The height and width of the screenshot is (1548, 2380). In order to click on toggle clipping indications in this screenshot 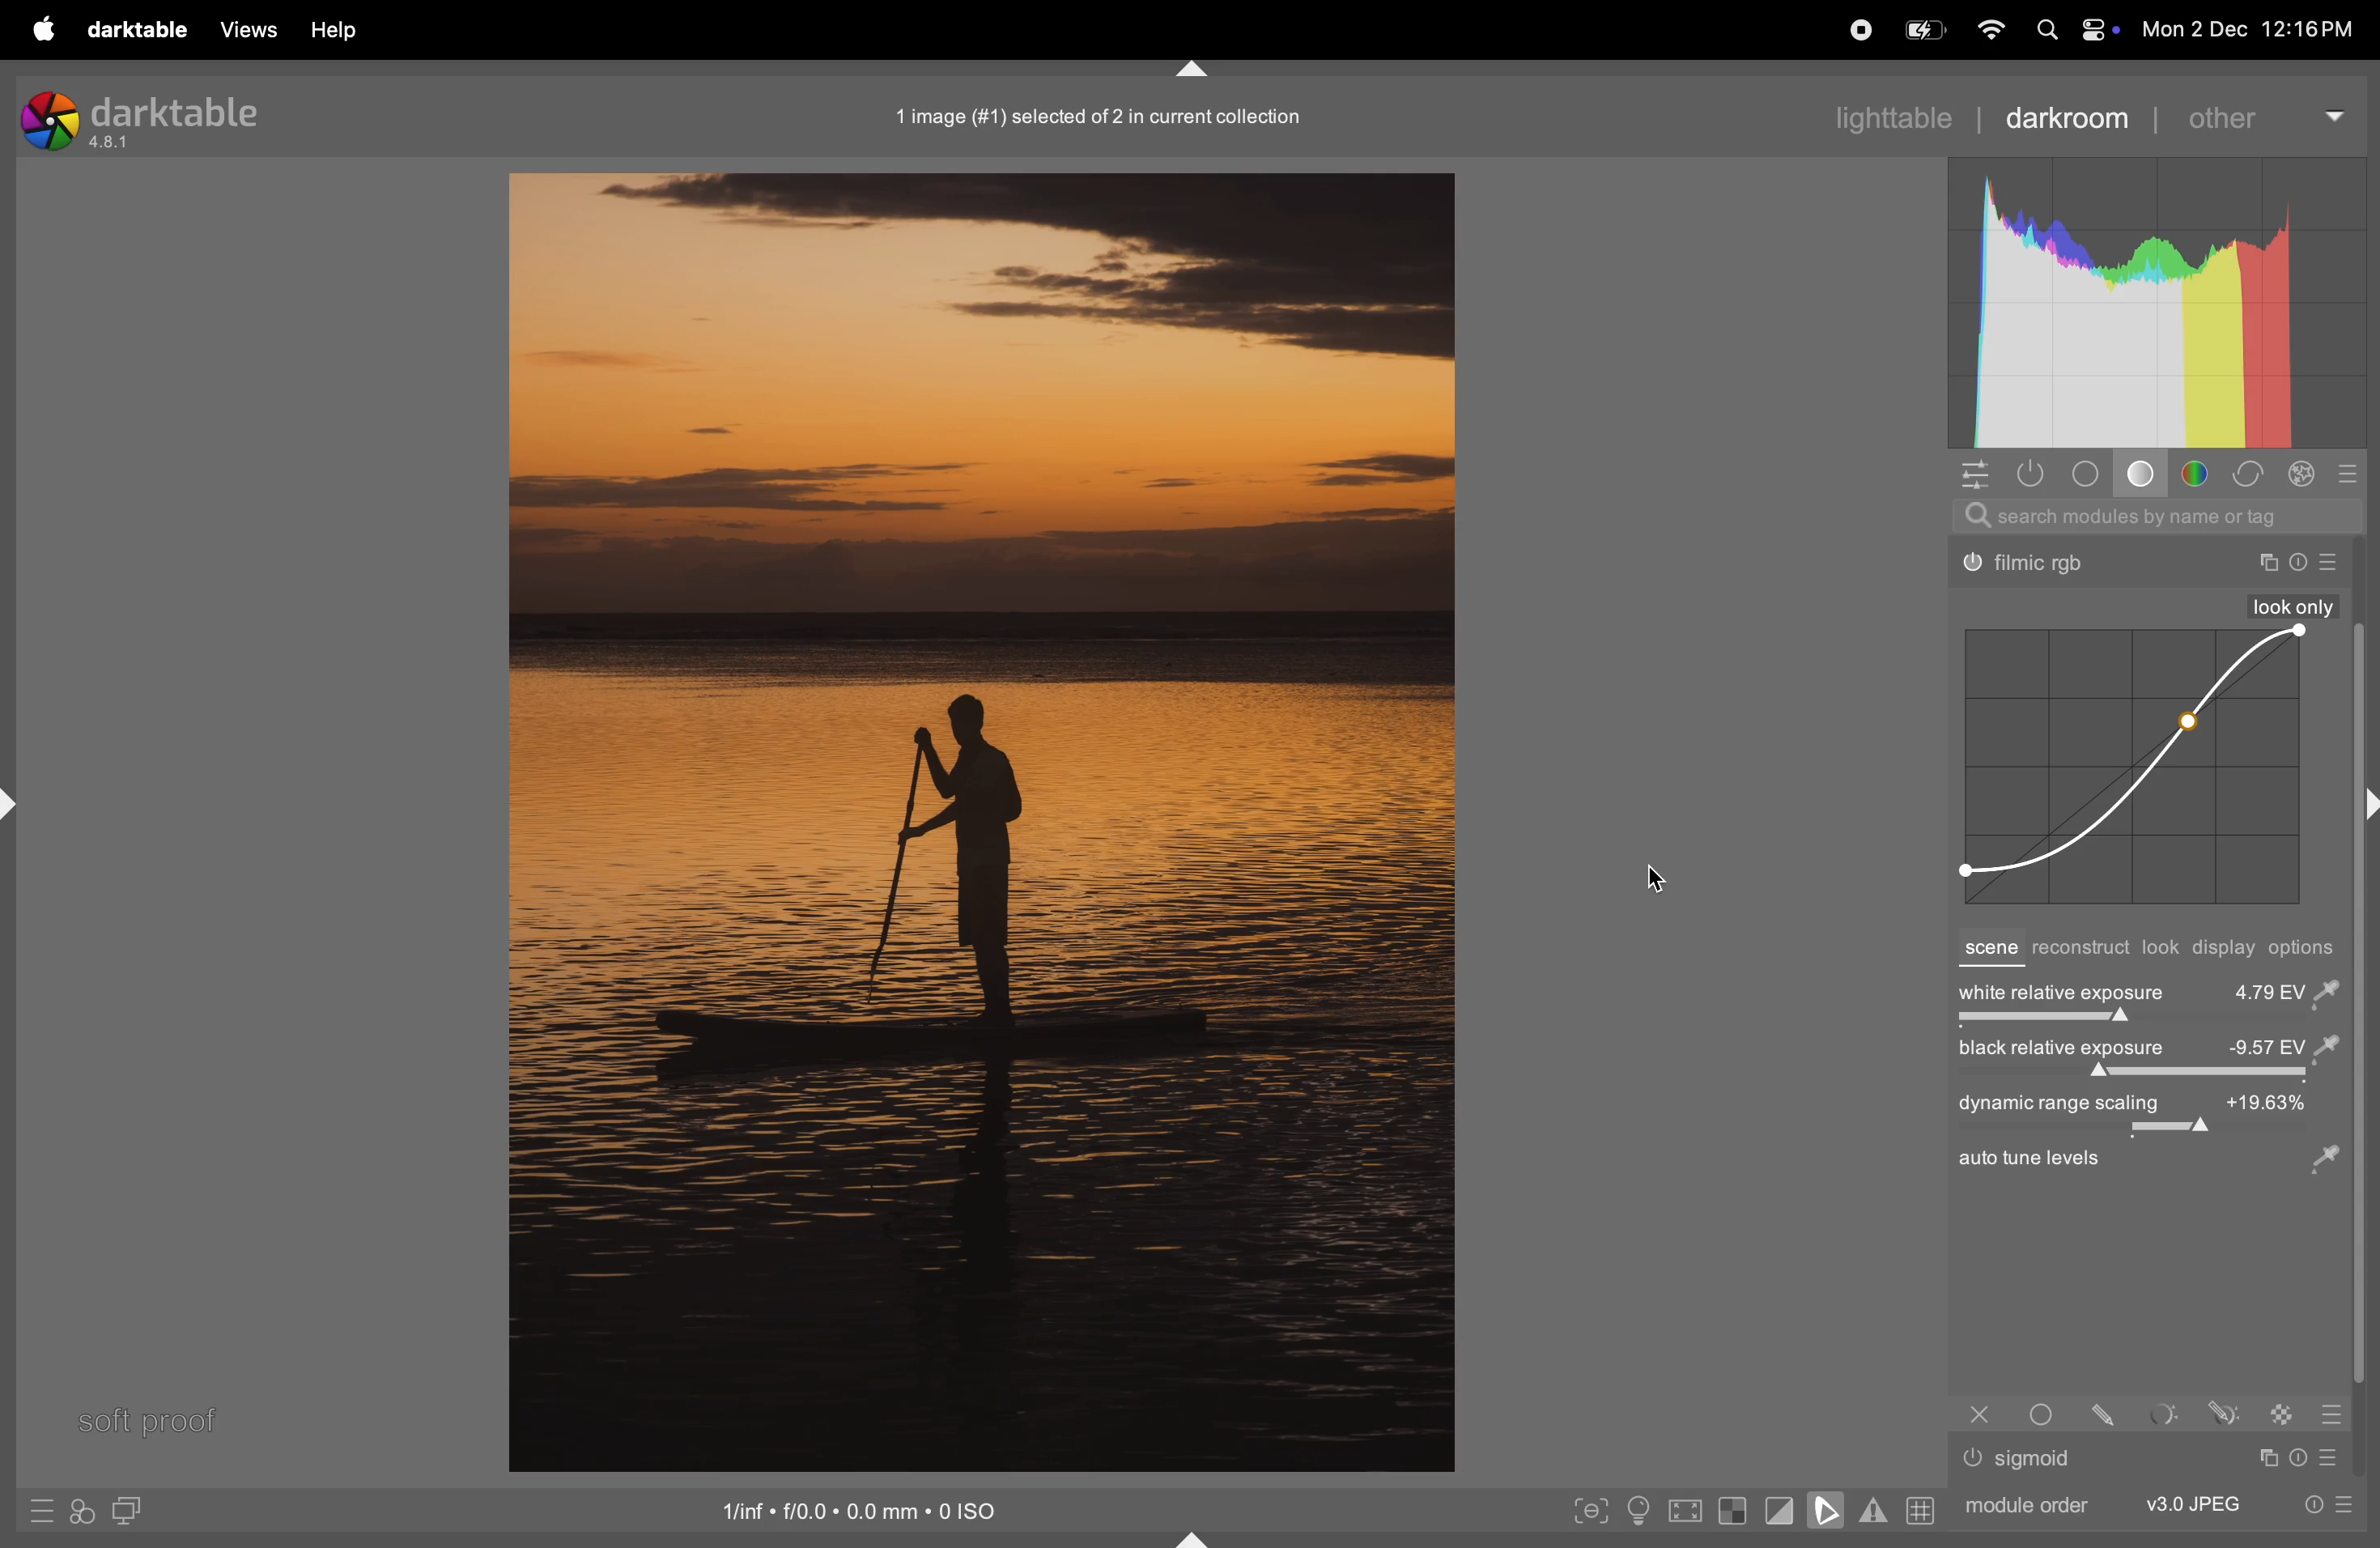, I will do `click(1780, 1510)`.